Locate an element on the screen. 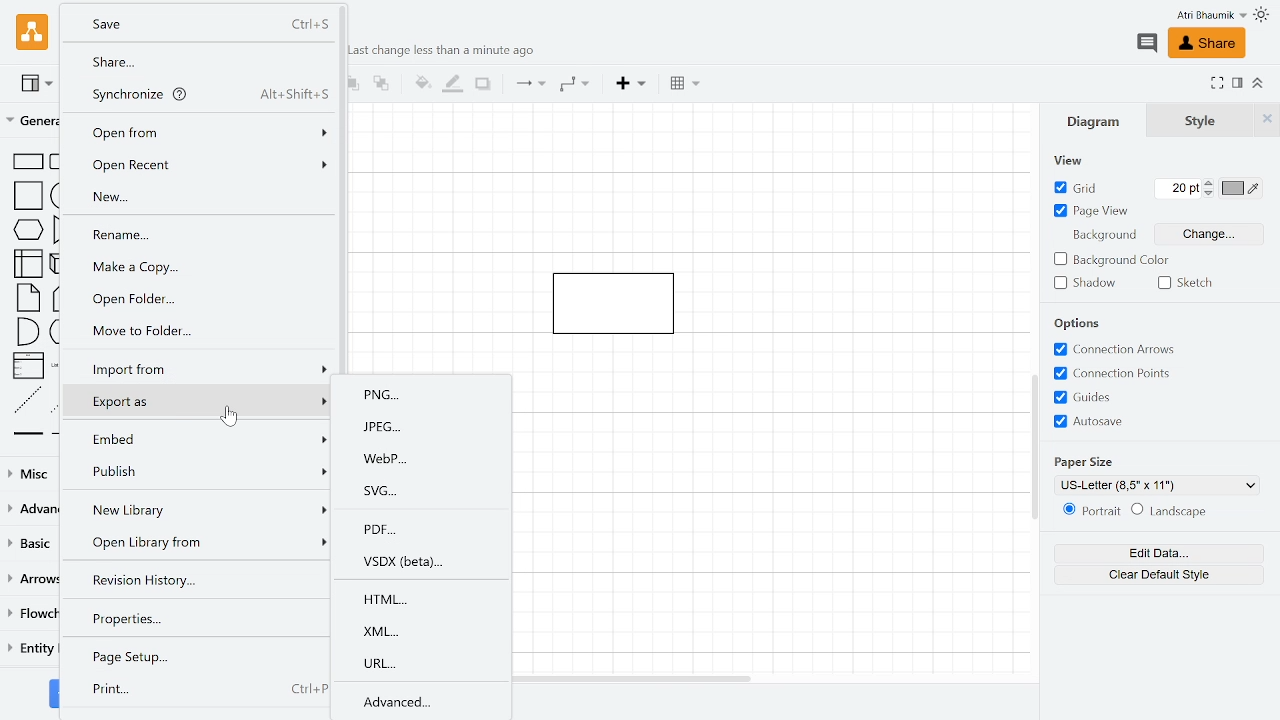 This screenshot has width=1280, height=720. Close is located at coordinates (1267, 120).